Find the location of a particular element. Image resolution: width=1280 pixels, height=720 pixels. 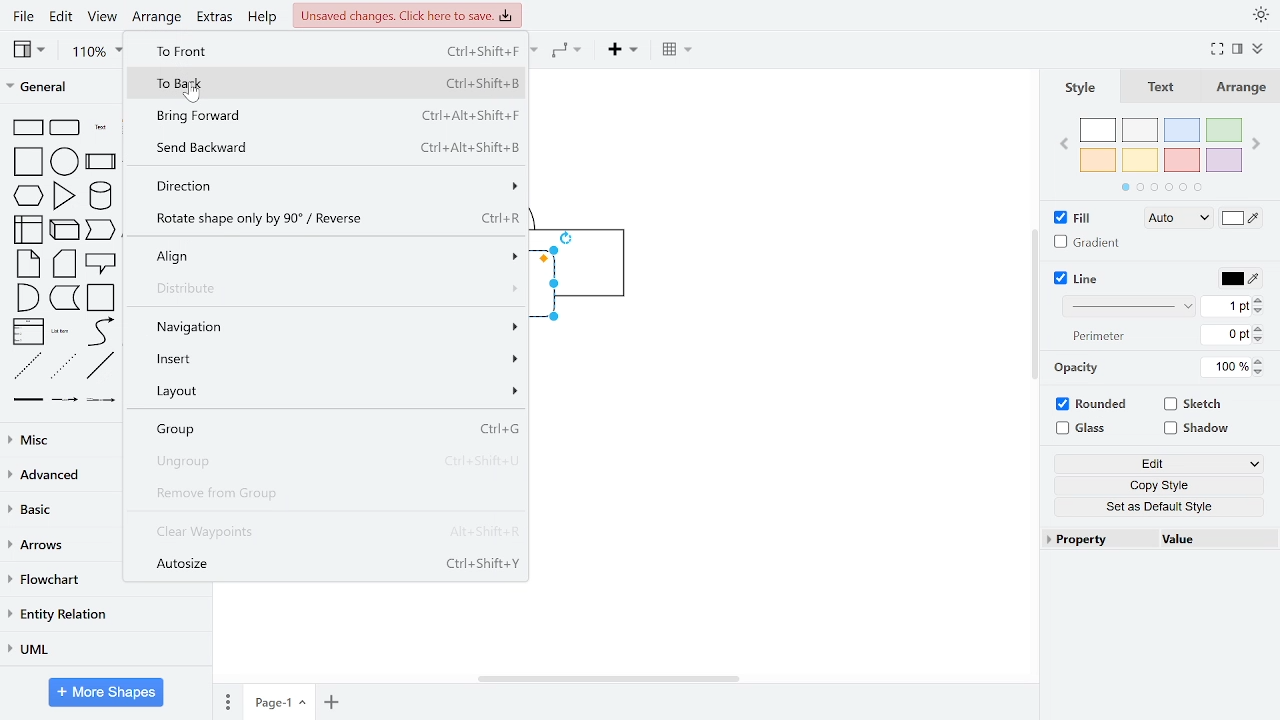

shadow is located at coordinates (1196, 430).